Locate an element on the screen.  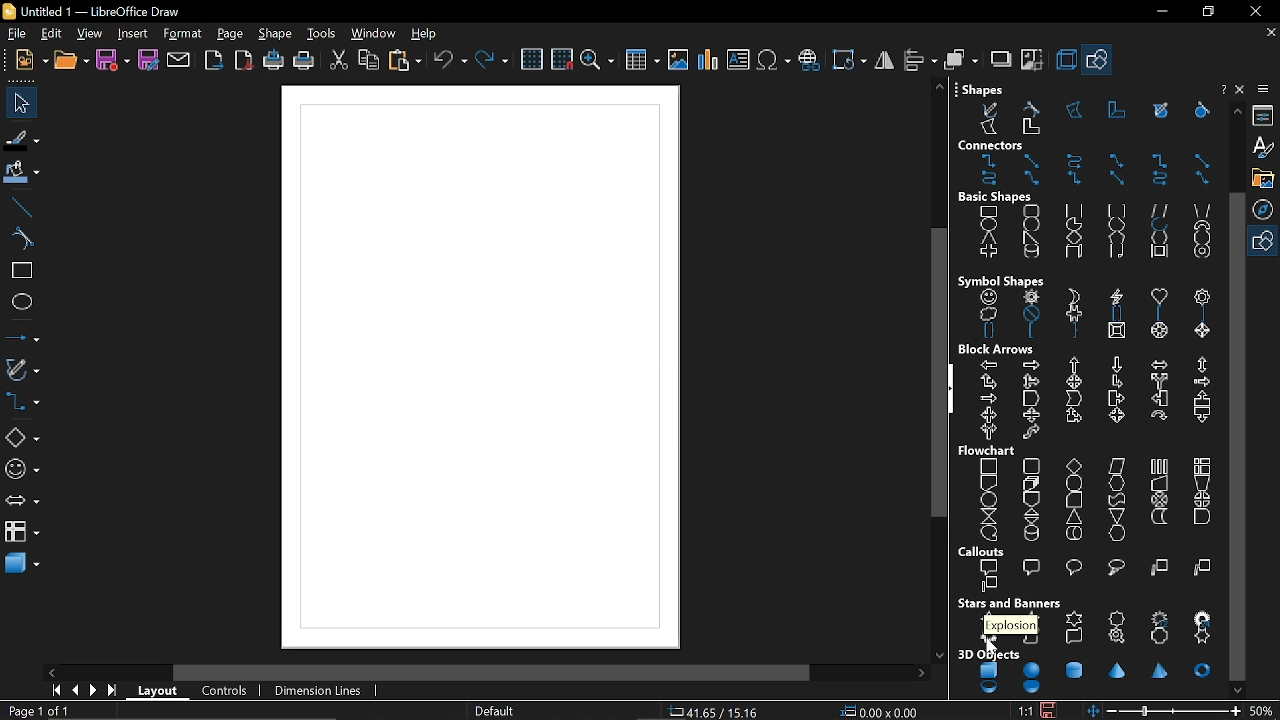
Vertical scrollbar for shapes is located at coordinates (1239, 436).